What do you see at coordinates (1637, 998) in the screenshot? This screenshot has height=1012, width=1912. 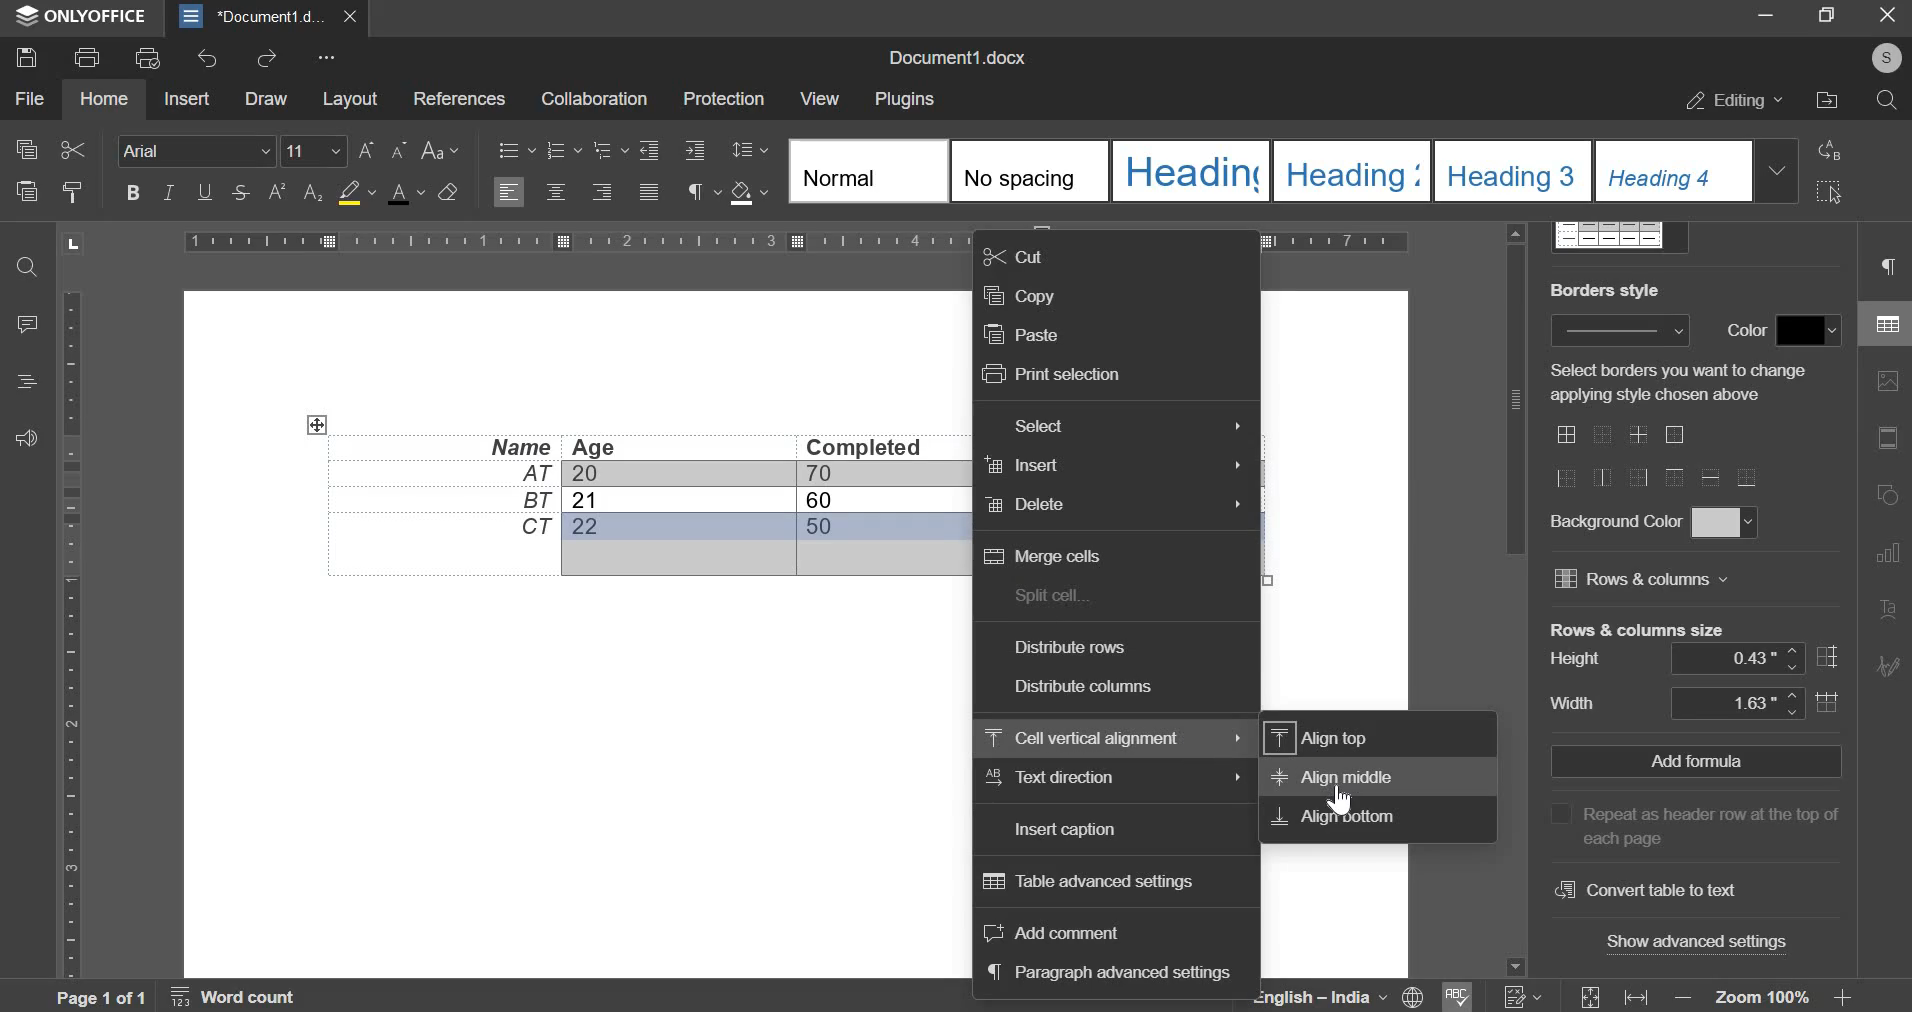 I see `fit to width` at bounding box center [1637, 998].